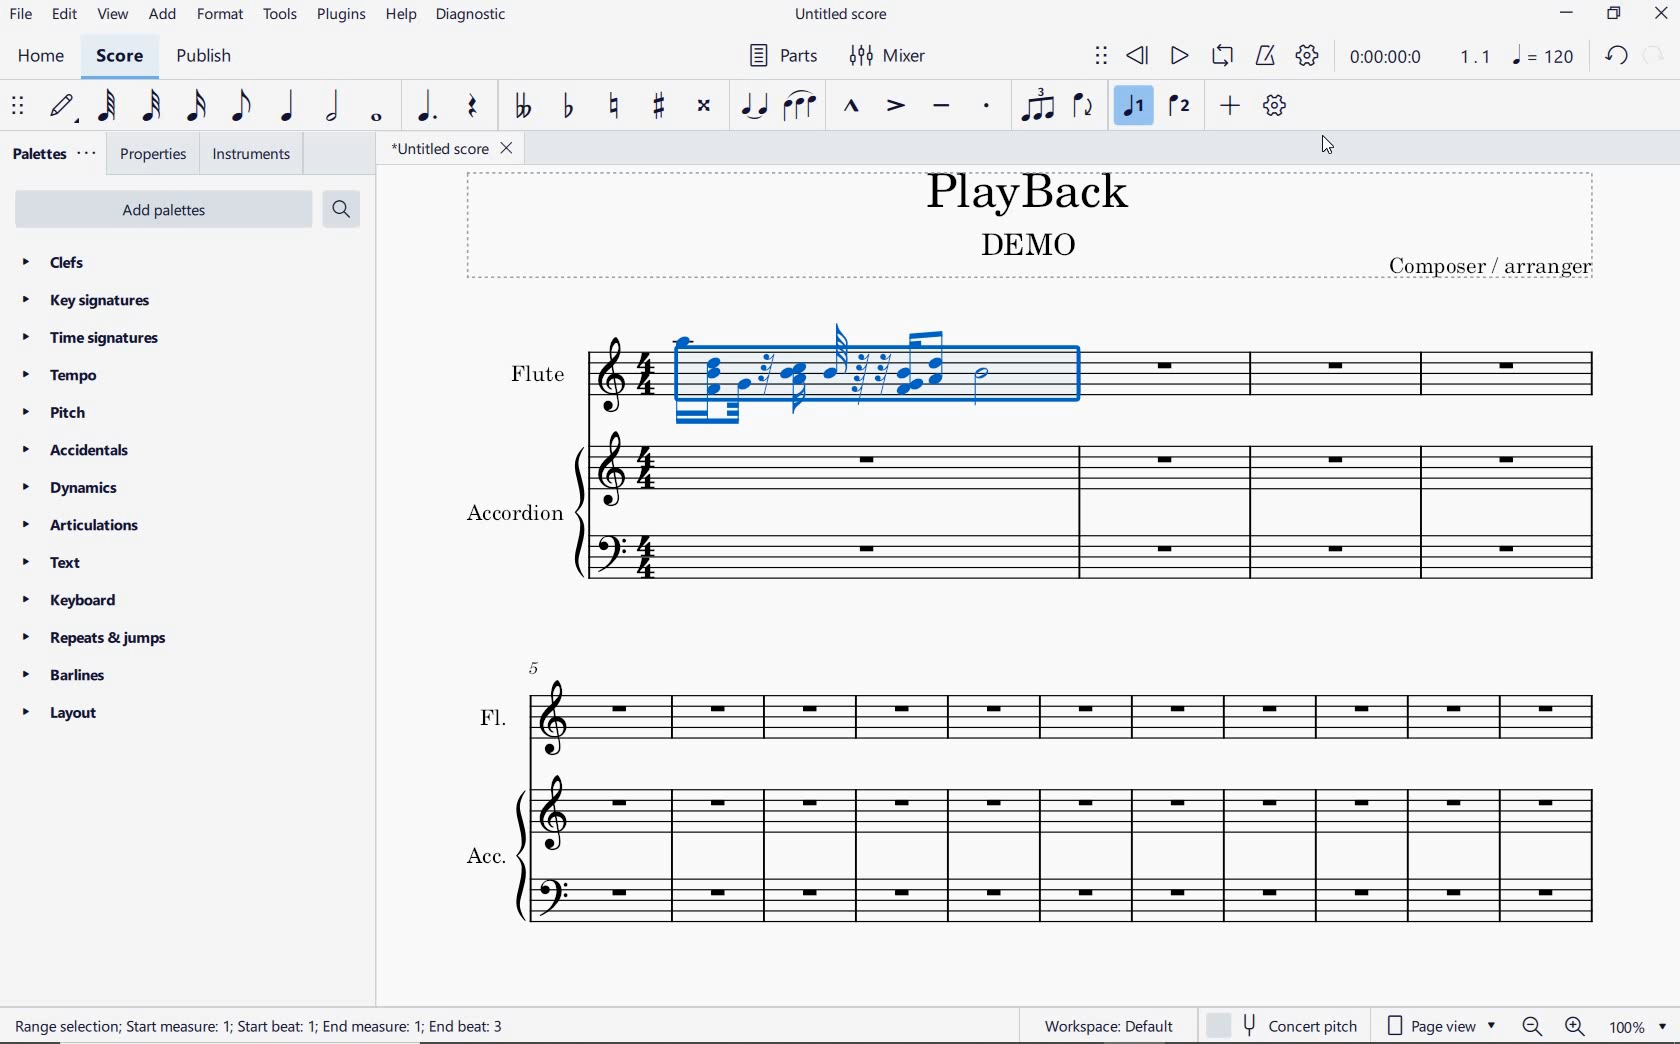 This screenshot has width=1680, height=1044. Describe the element at coordinates (95, 638) in the screenshot. I see `repeats & jumps` at that location.